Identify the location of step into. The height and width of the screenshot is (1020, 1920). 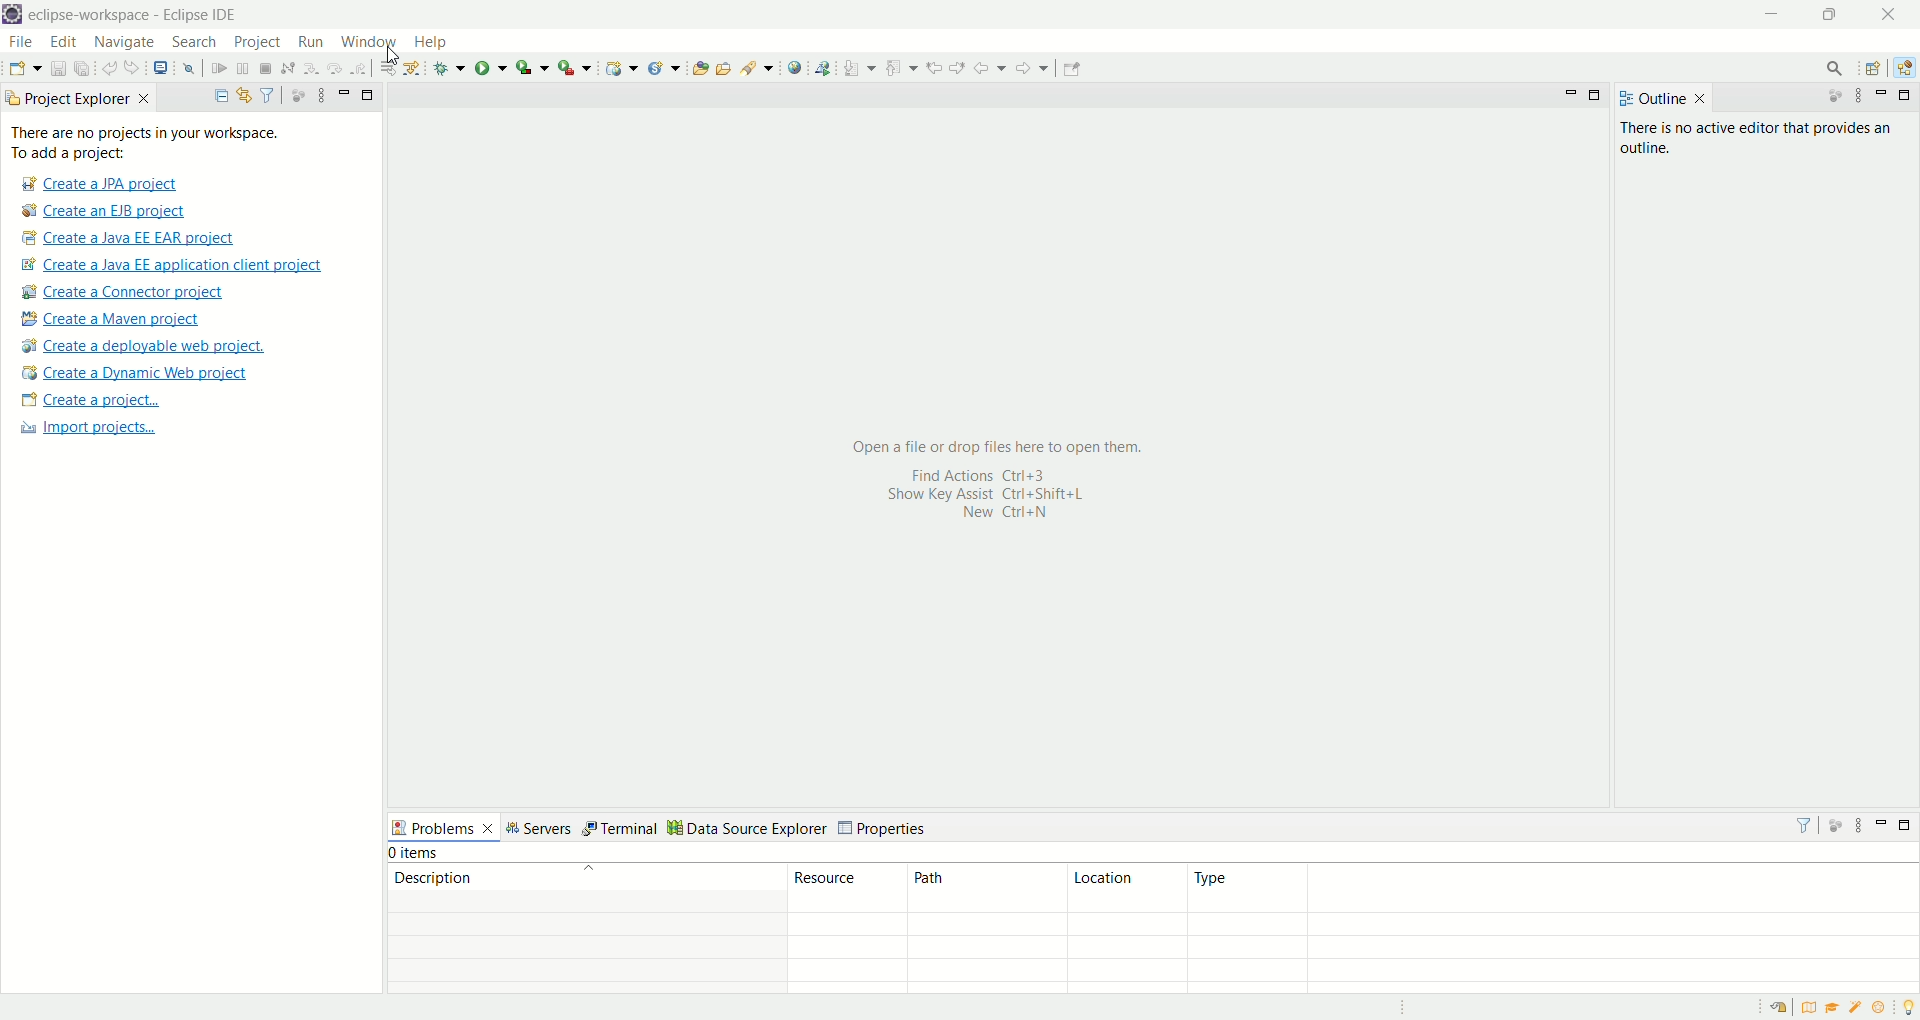
(308, 69).